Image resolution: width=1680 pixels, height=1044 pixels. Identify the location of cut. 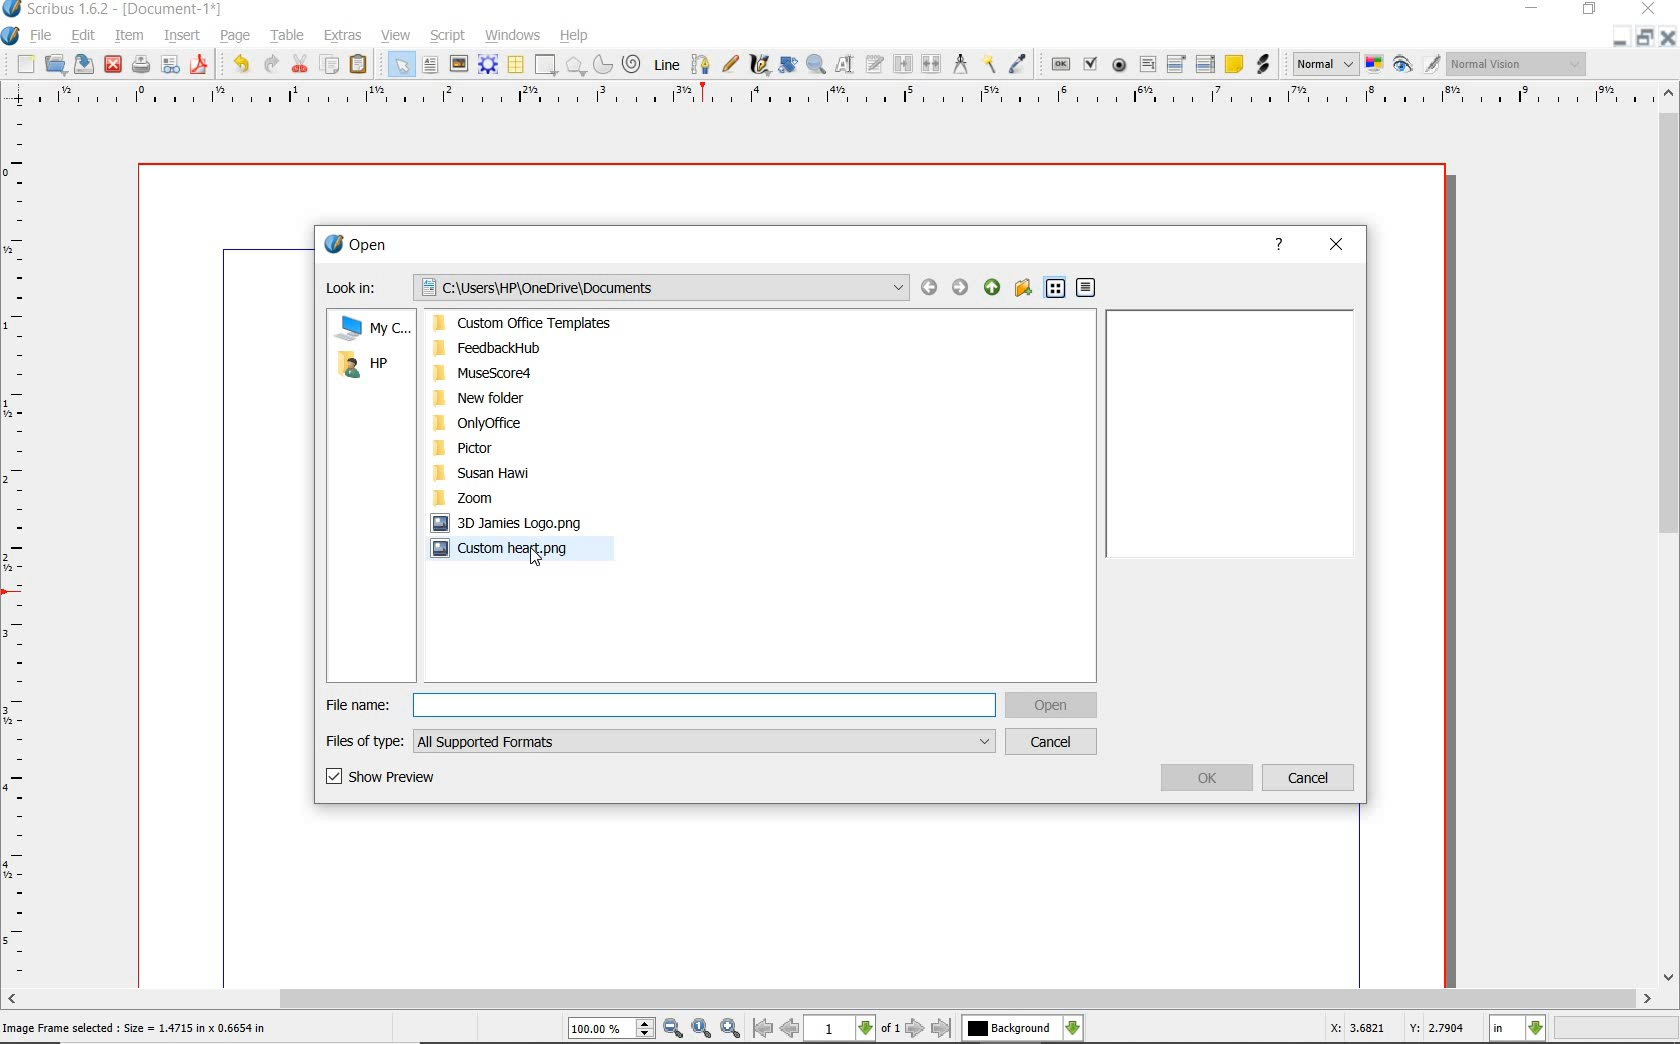
(302, 63).